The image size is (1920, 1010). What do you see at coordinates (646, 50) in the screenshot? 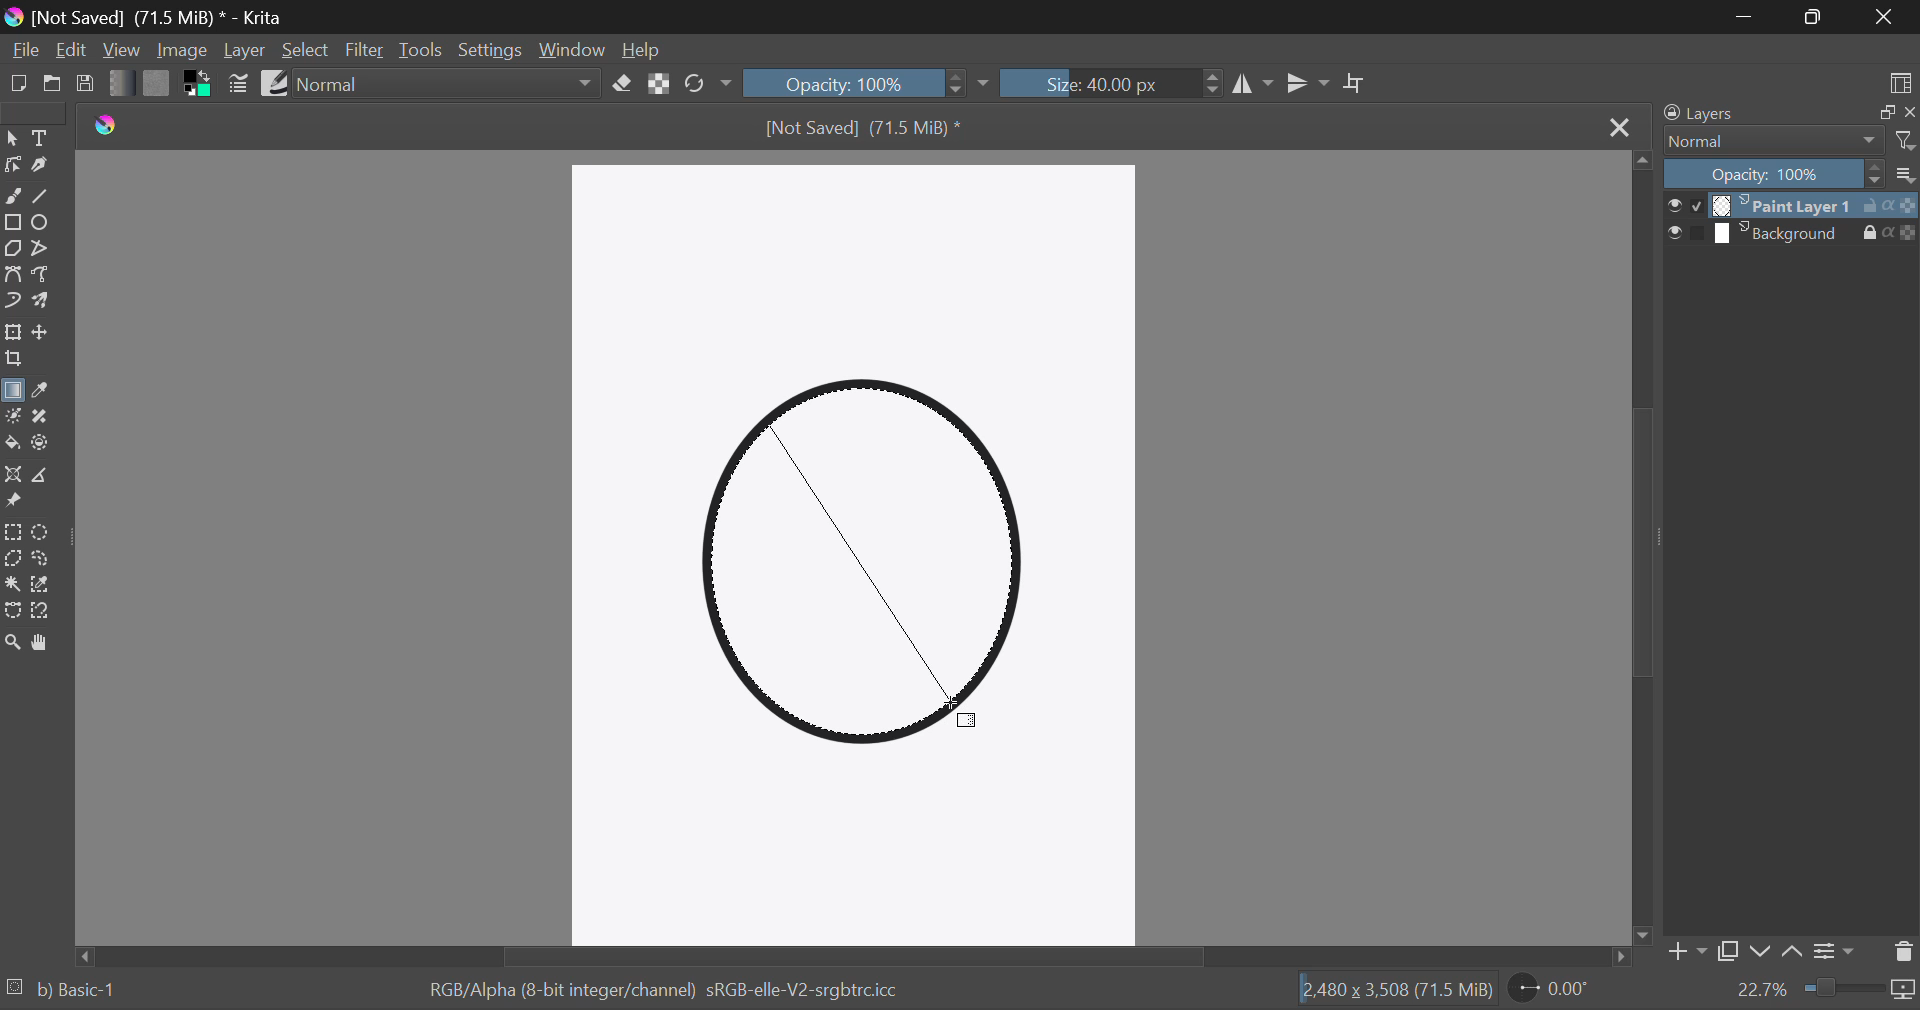
I see `Help` at bounding box center [646, 50].